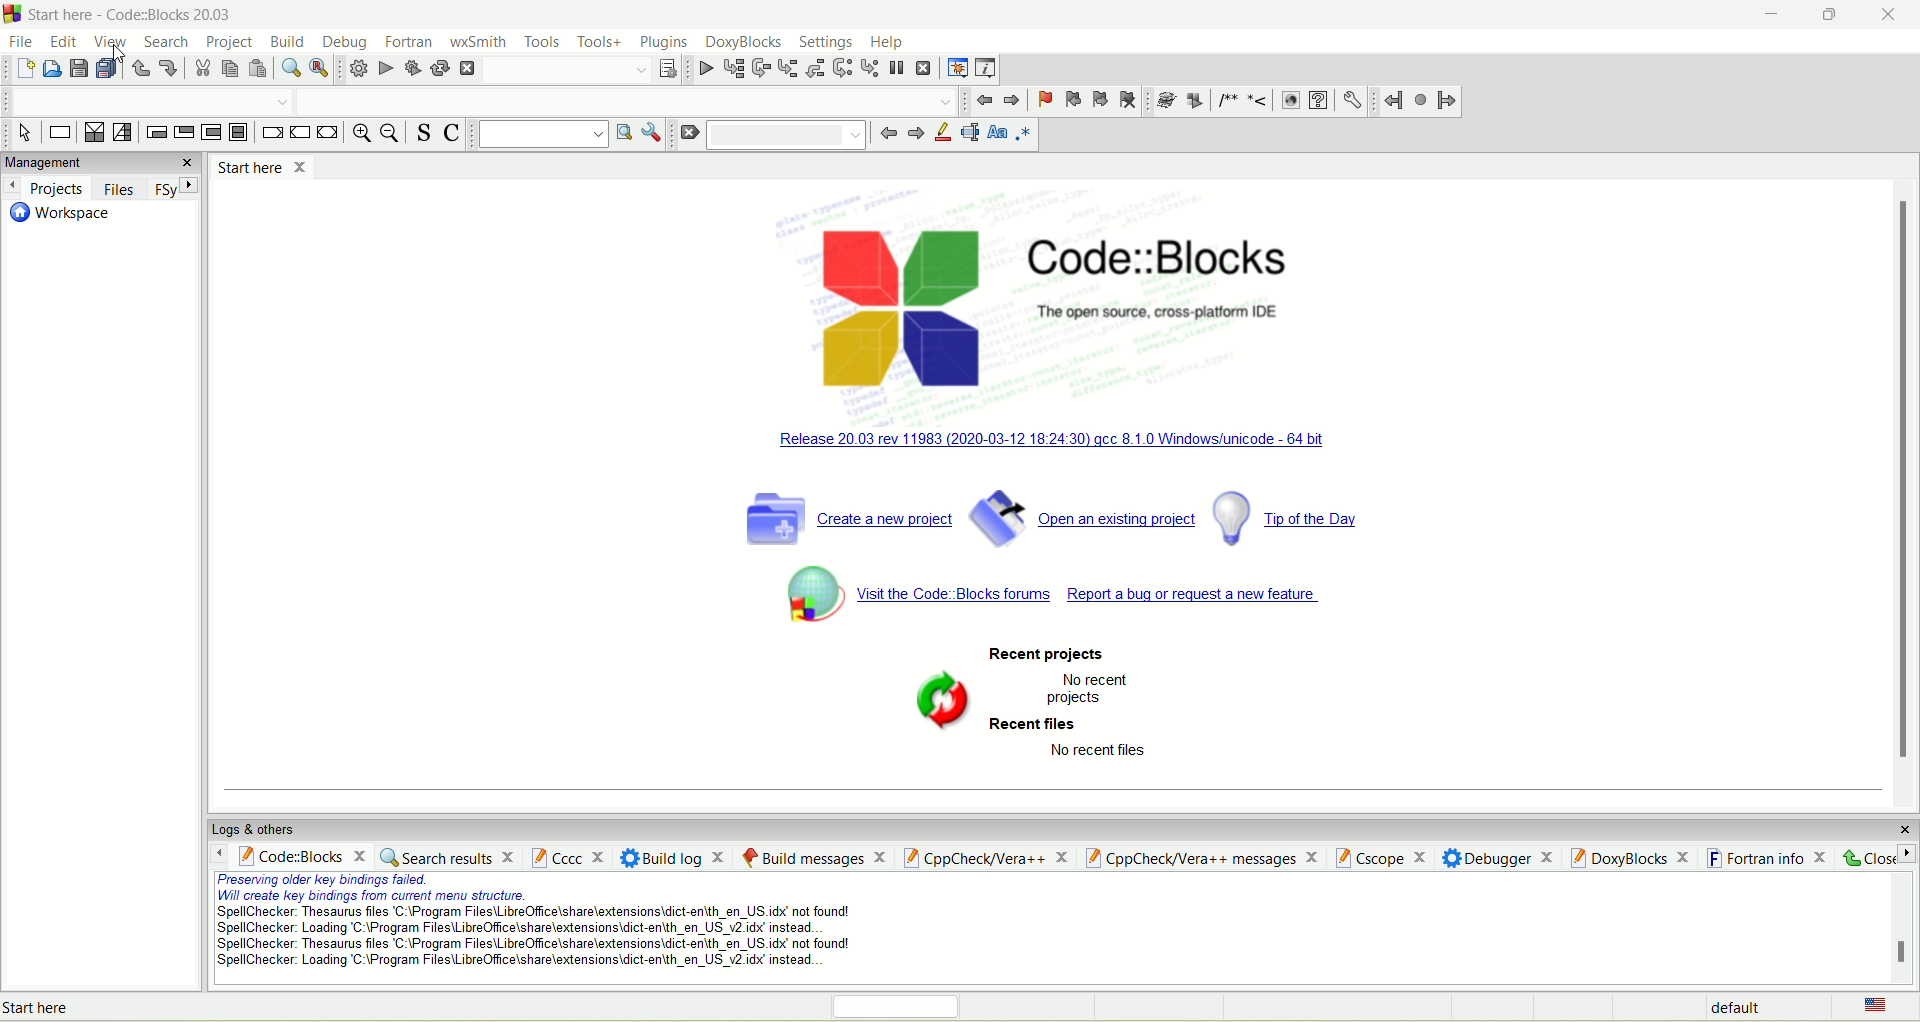 The height and width of the screenshot is (1022, 1920). What do you see at coordinates (1200, 596) in the screenshot?
I see `Report a bug or request a new feature` at bounding box center [1200, 596].